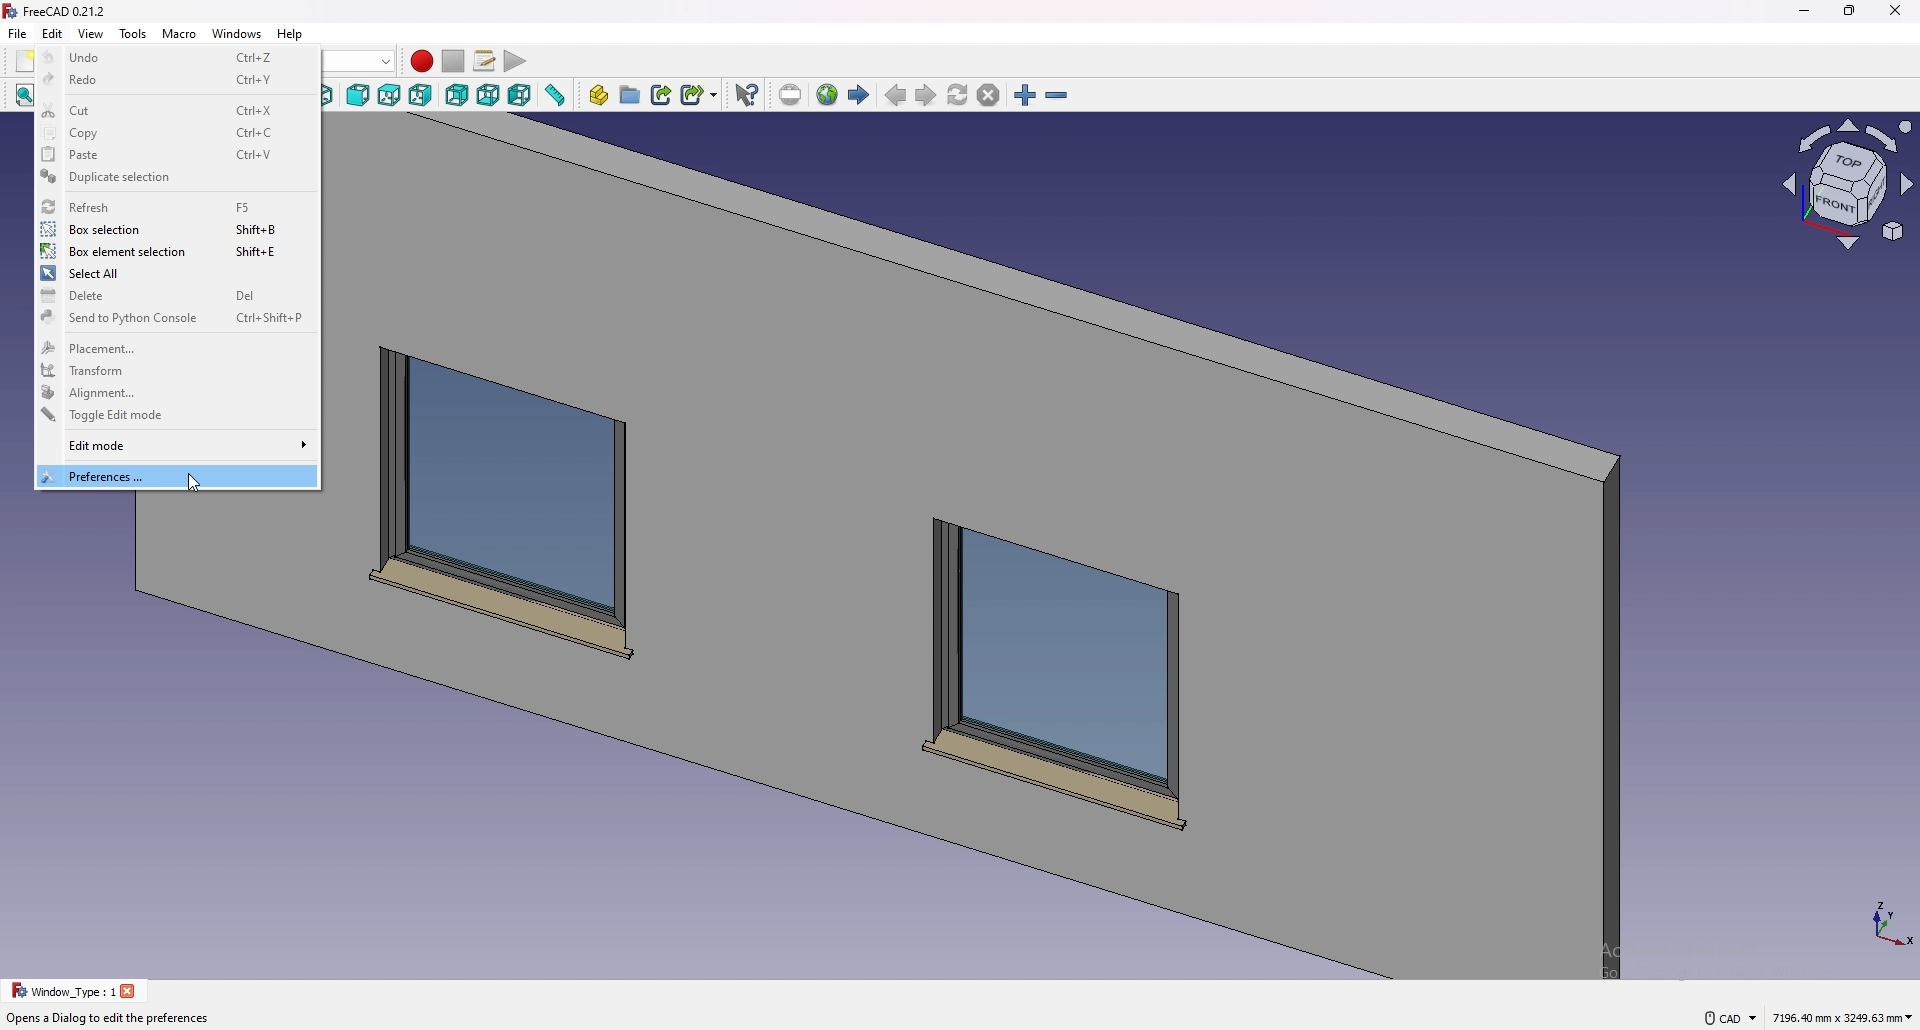 The image size is (1920, 1030). What do you see at coordinates (196, 487) in the screenshot?
I see `cursor` at bounding box center [196, 487].